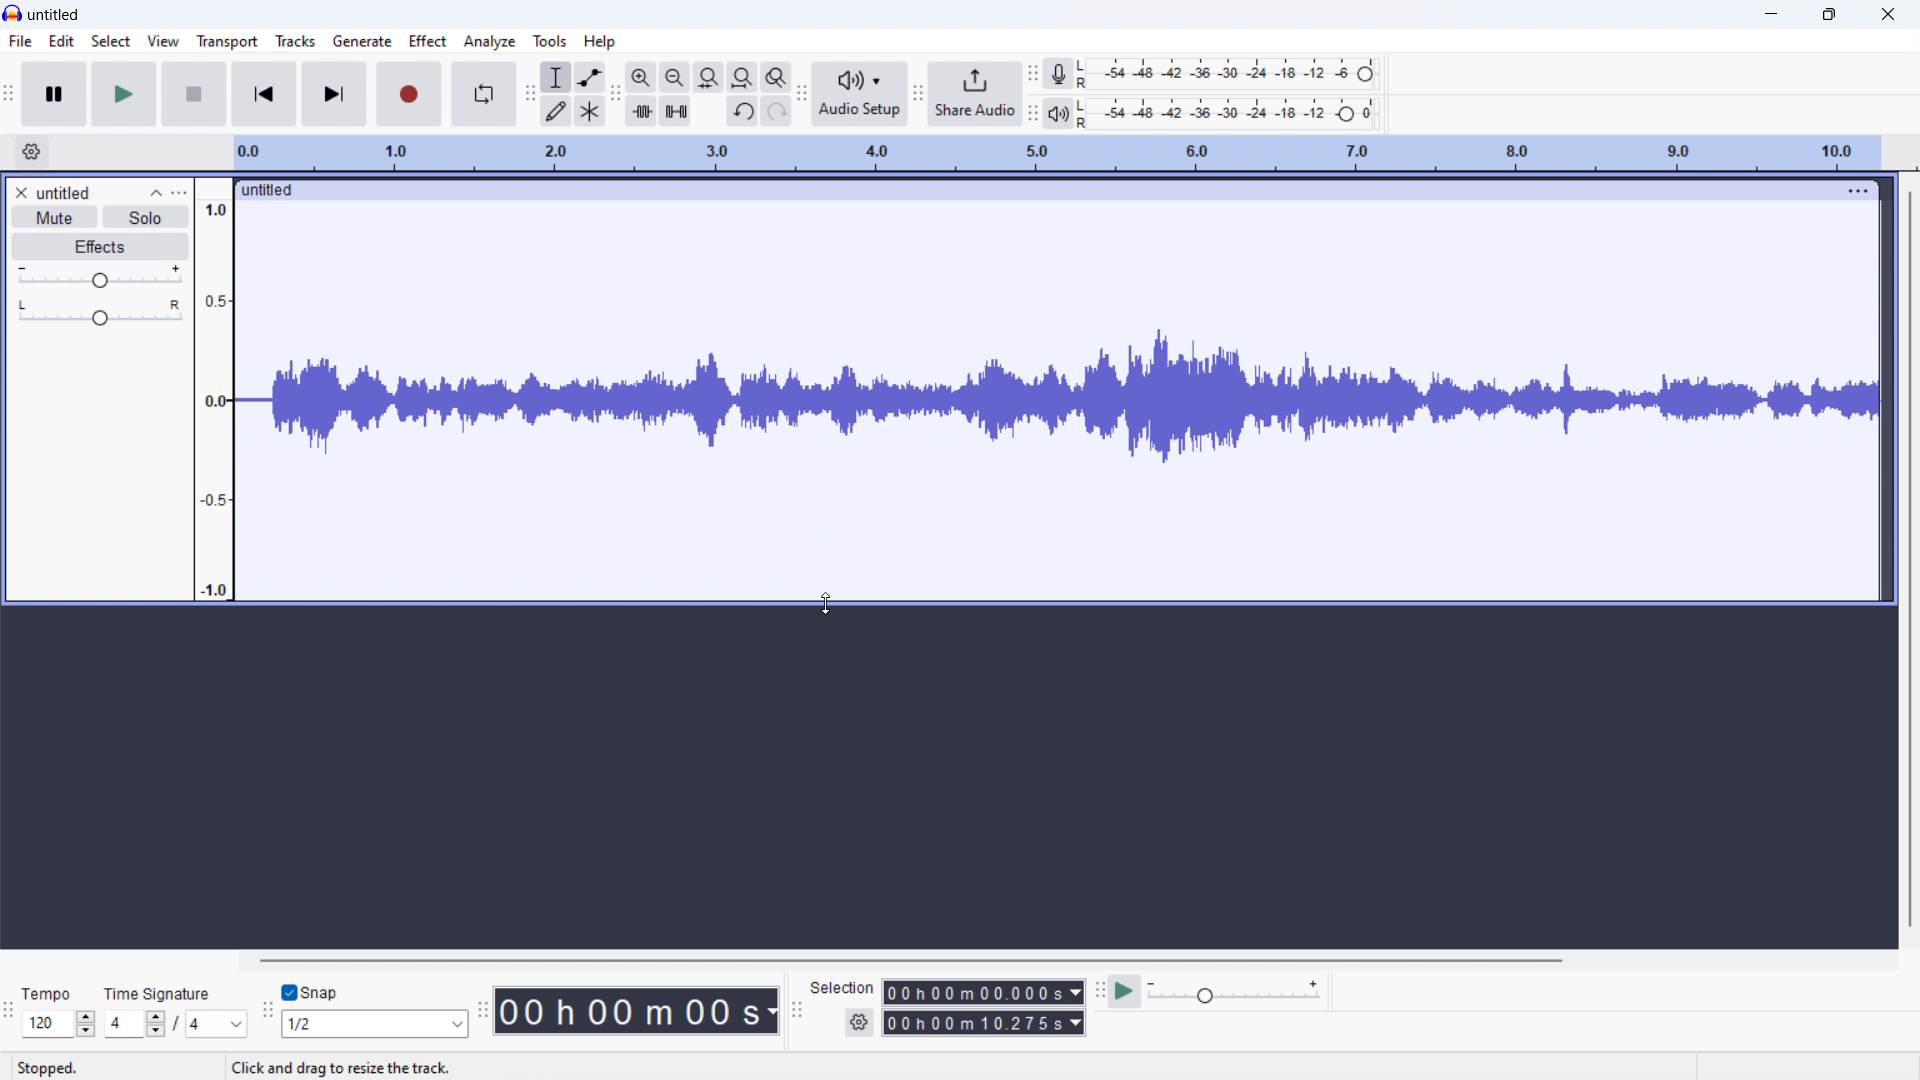 This screenshot has width=1920, height=1080. I want to click on playback speed, so click(1237, 992).